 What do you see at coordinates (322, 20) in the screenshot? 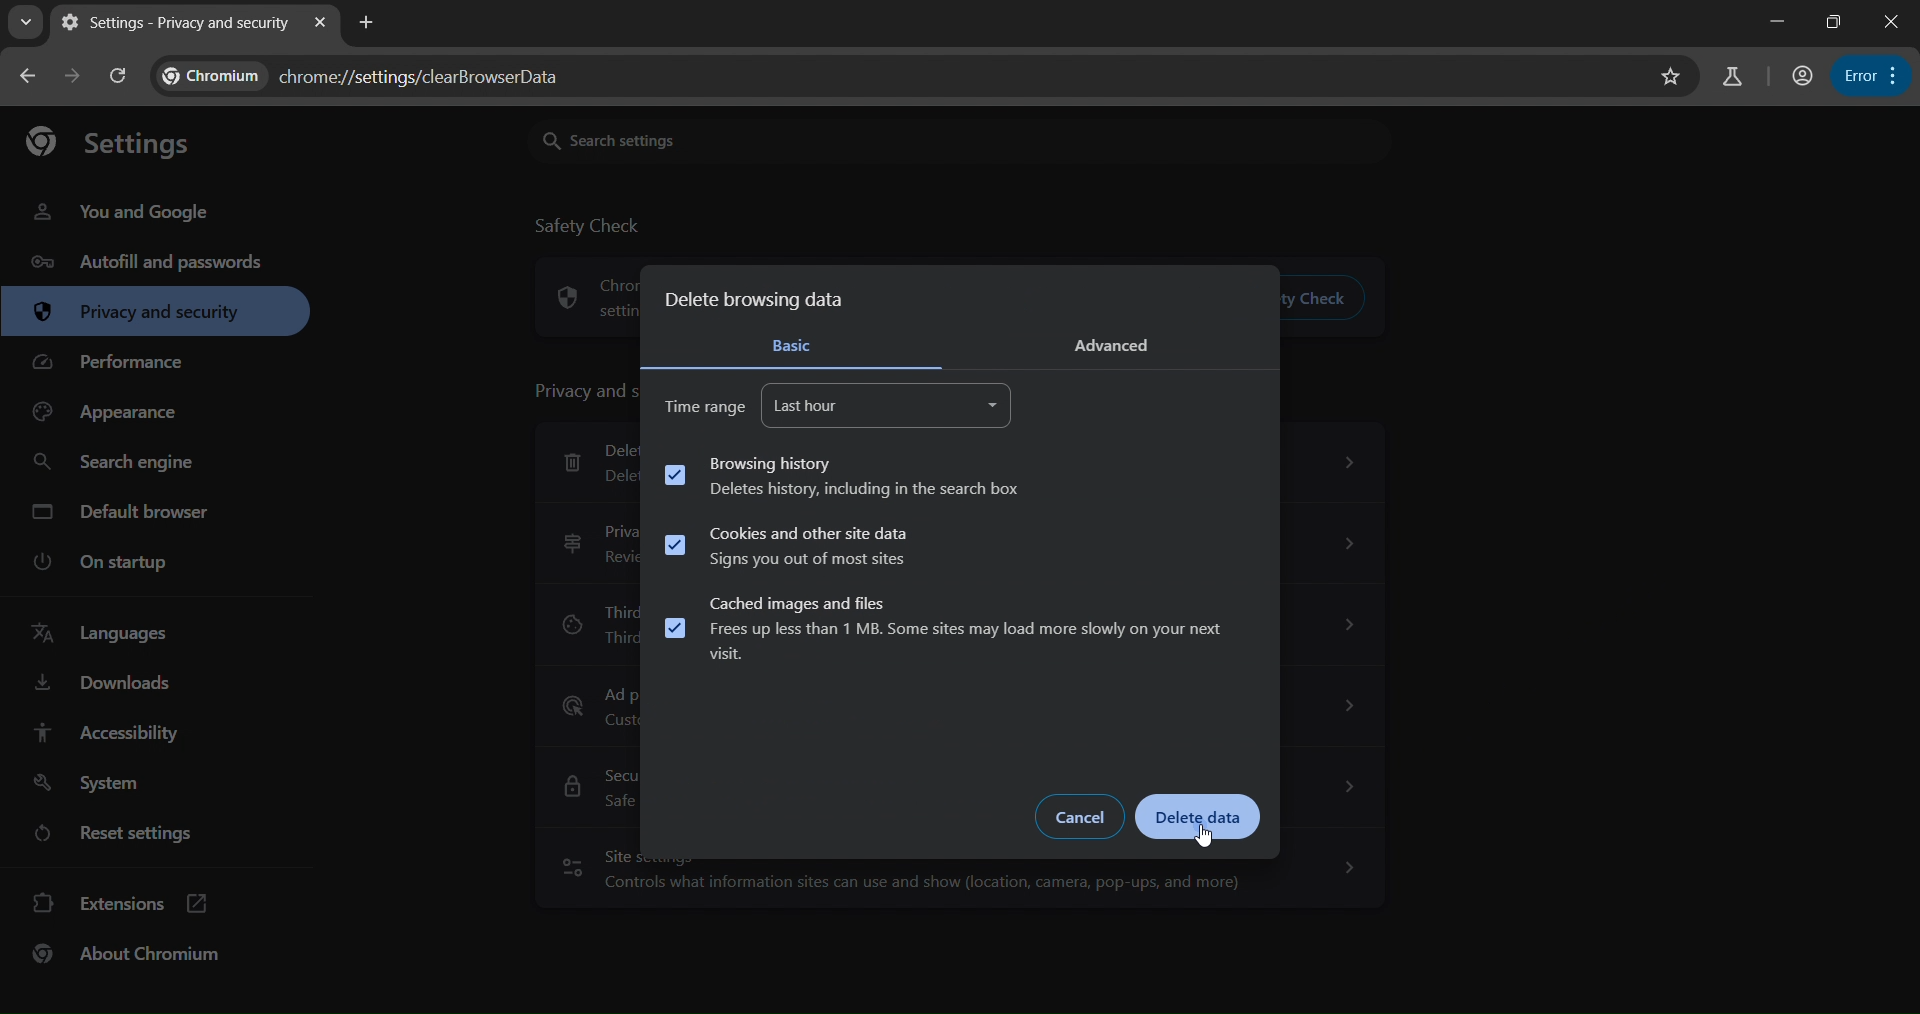
I see `close tab` at bounding box center [322, 20].